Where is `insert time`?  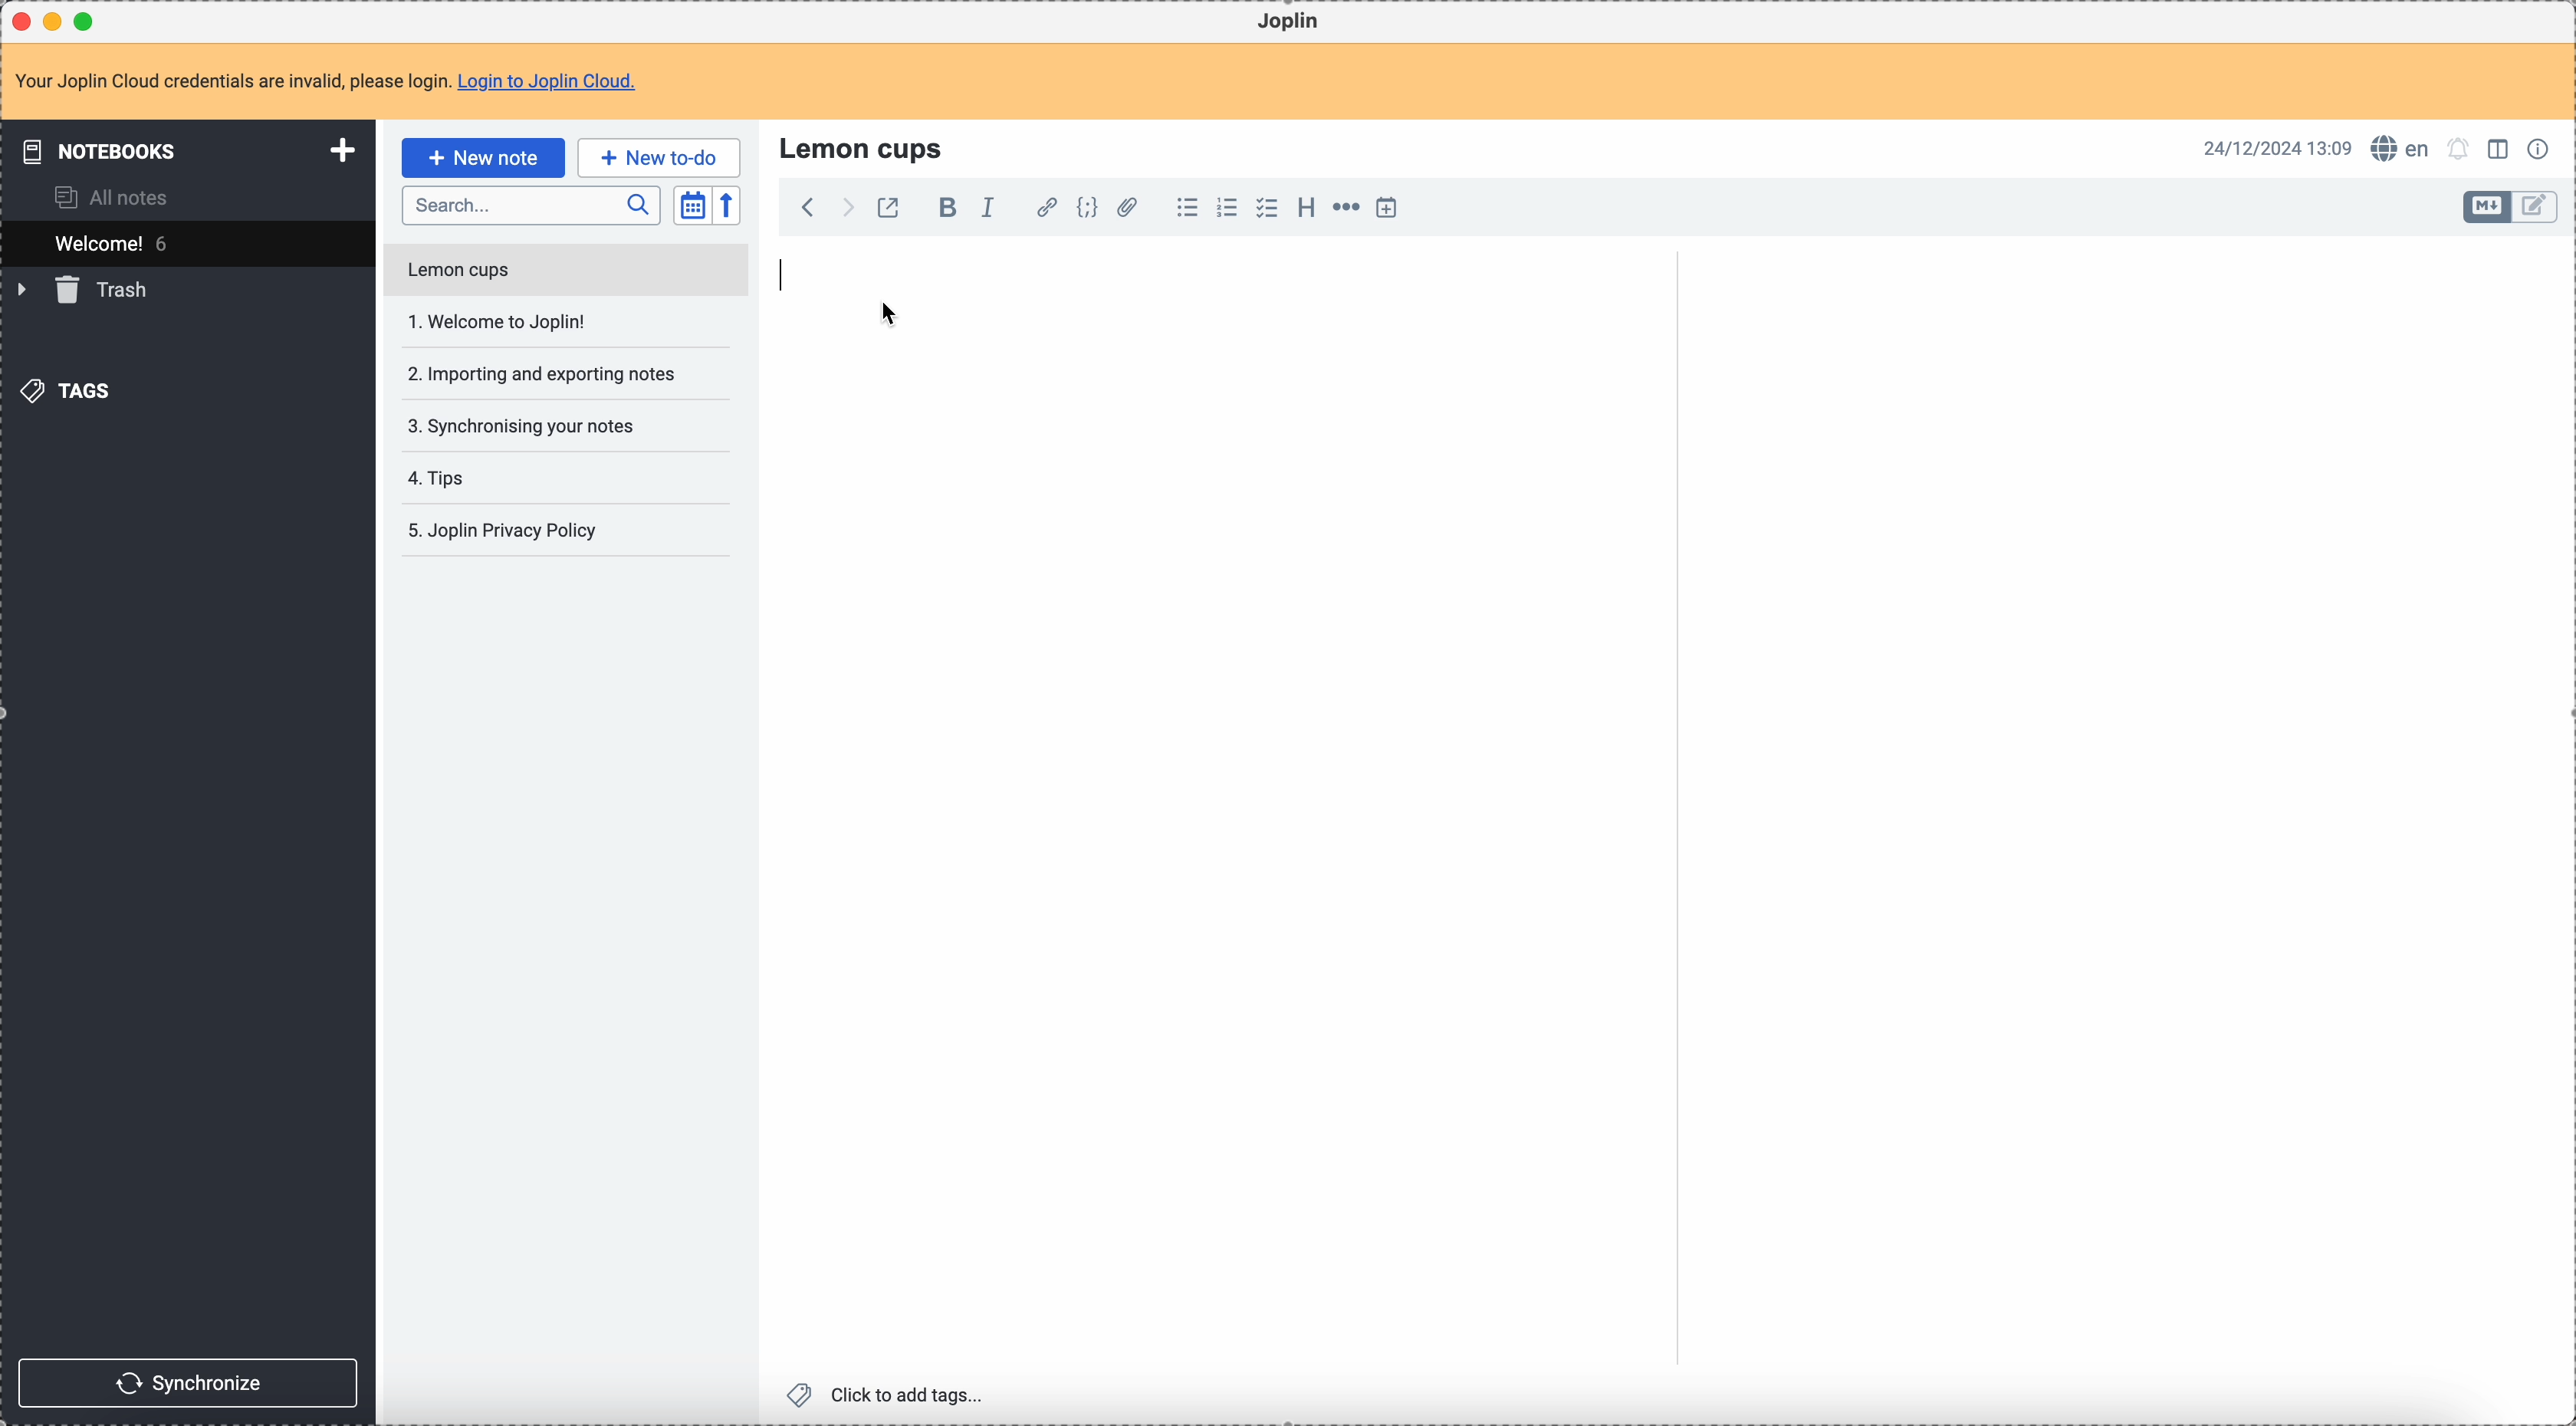
insert time is located at coordinates (1386, 207).